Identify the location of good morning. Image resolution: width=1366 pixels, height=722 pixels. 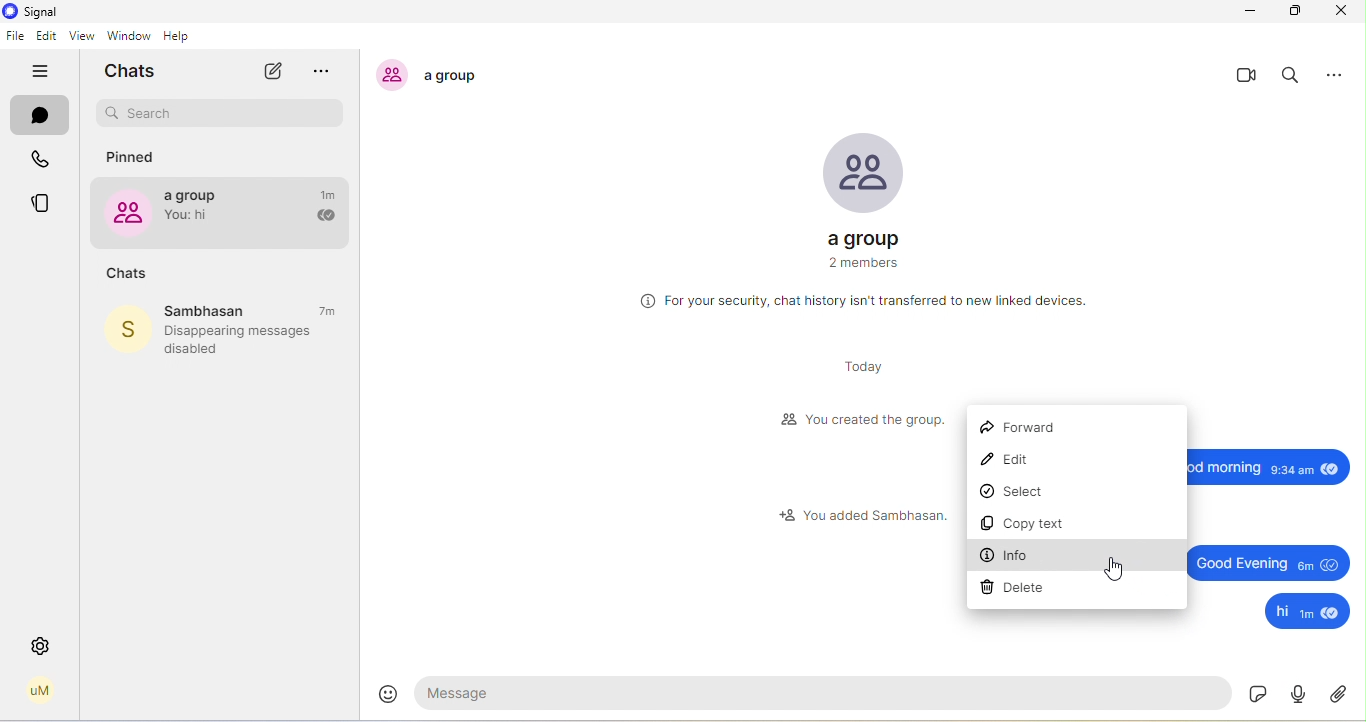
(1256, 464).